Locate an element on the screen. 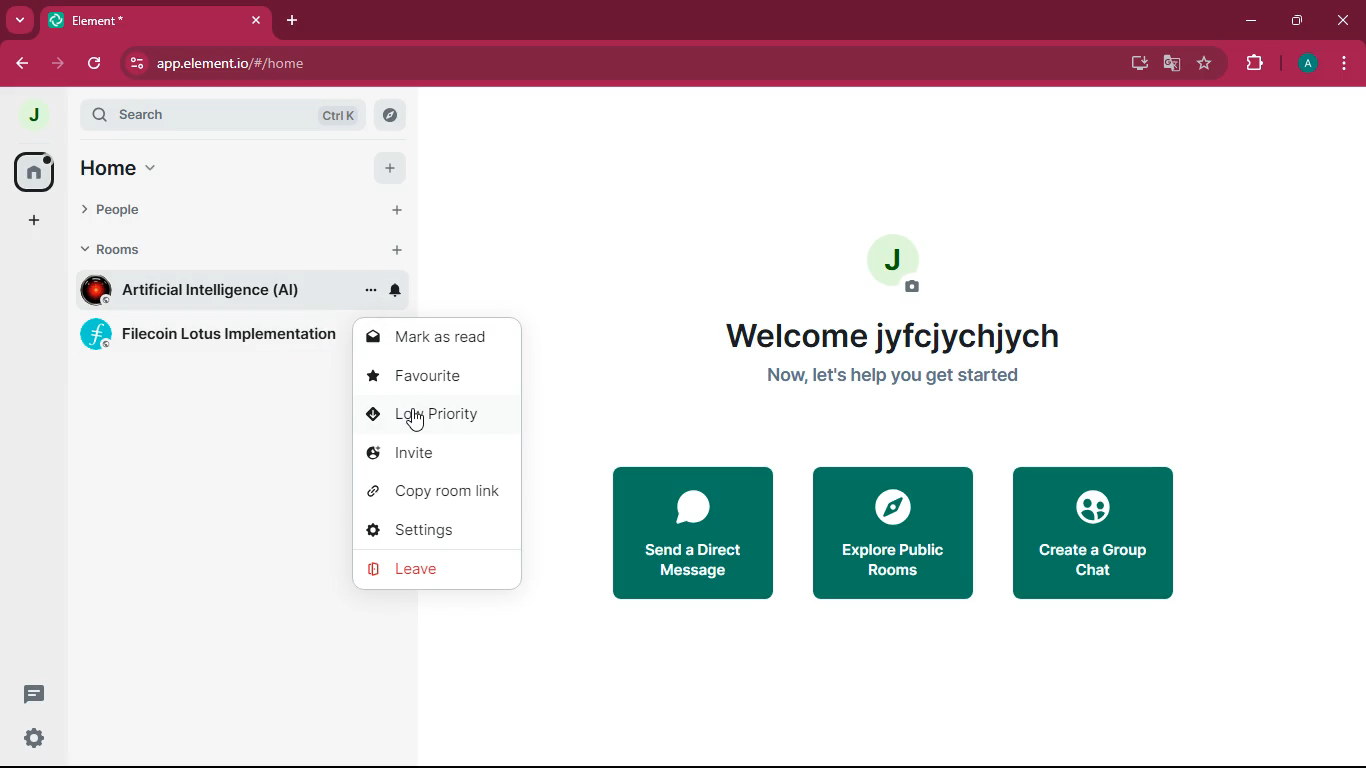  room is located at coordinates (209, 290).